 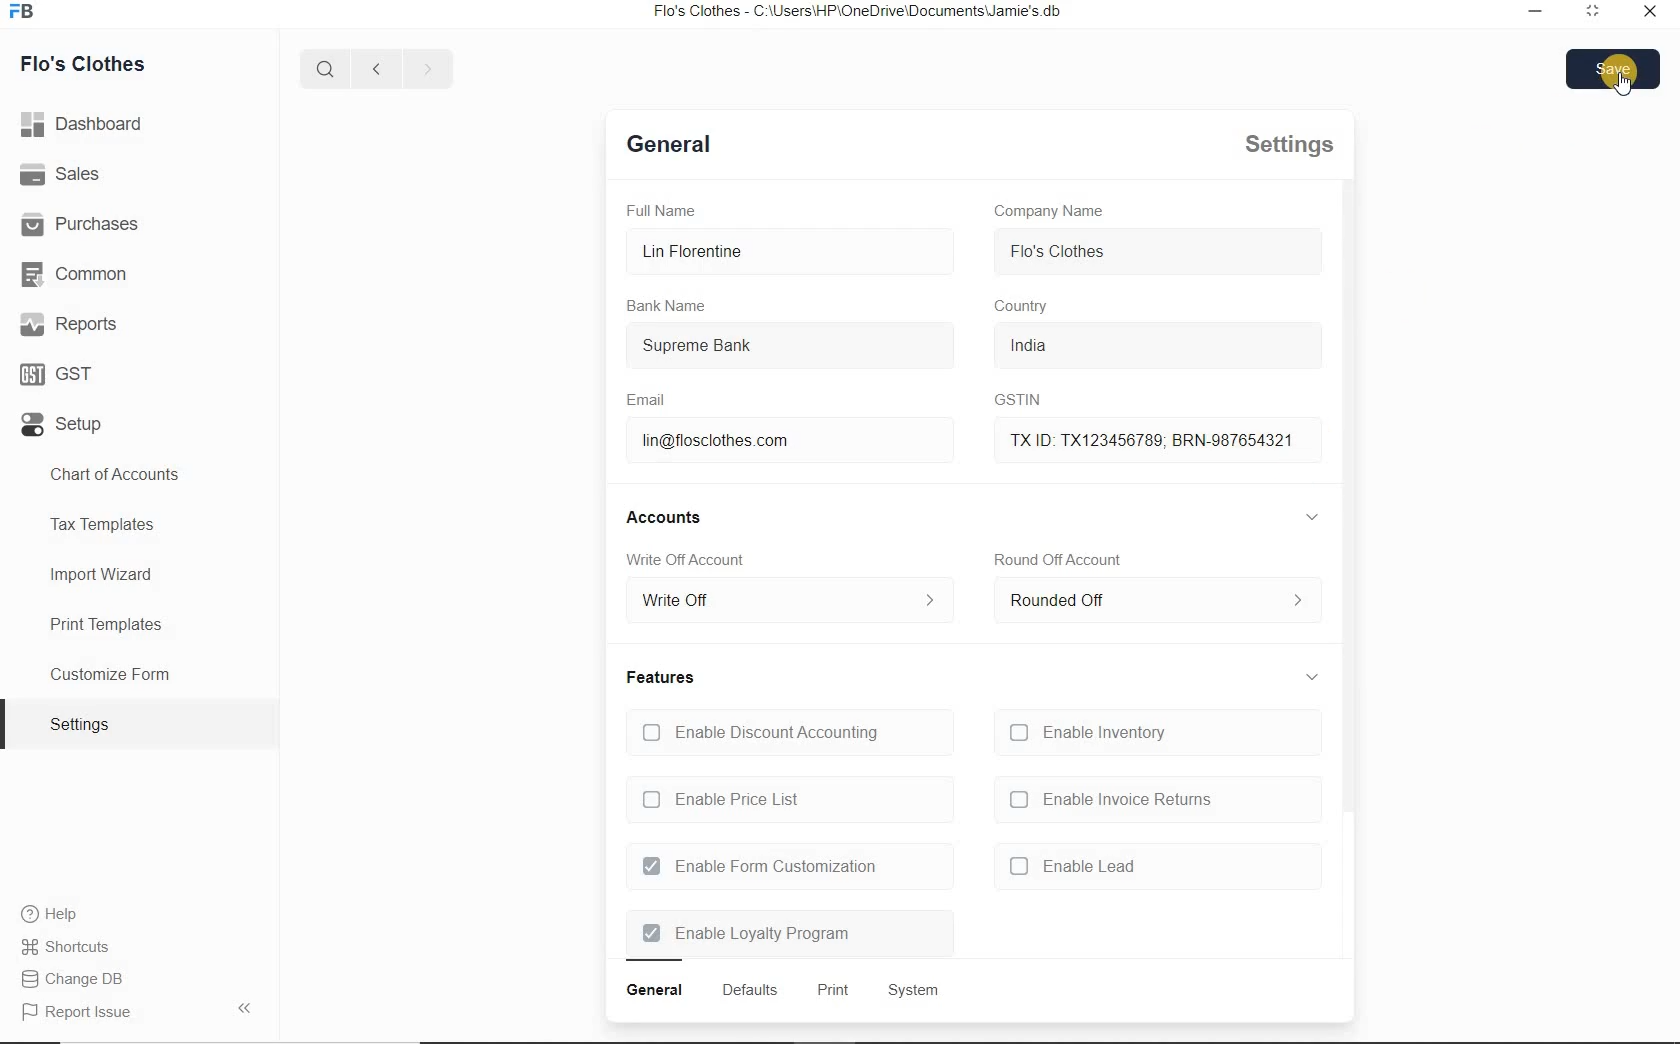 I want to click on lin@flosclothes.com, so click(x=742, y=442).